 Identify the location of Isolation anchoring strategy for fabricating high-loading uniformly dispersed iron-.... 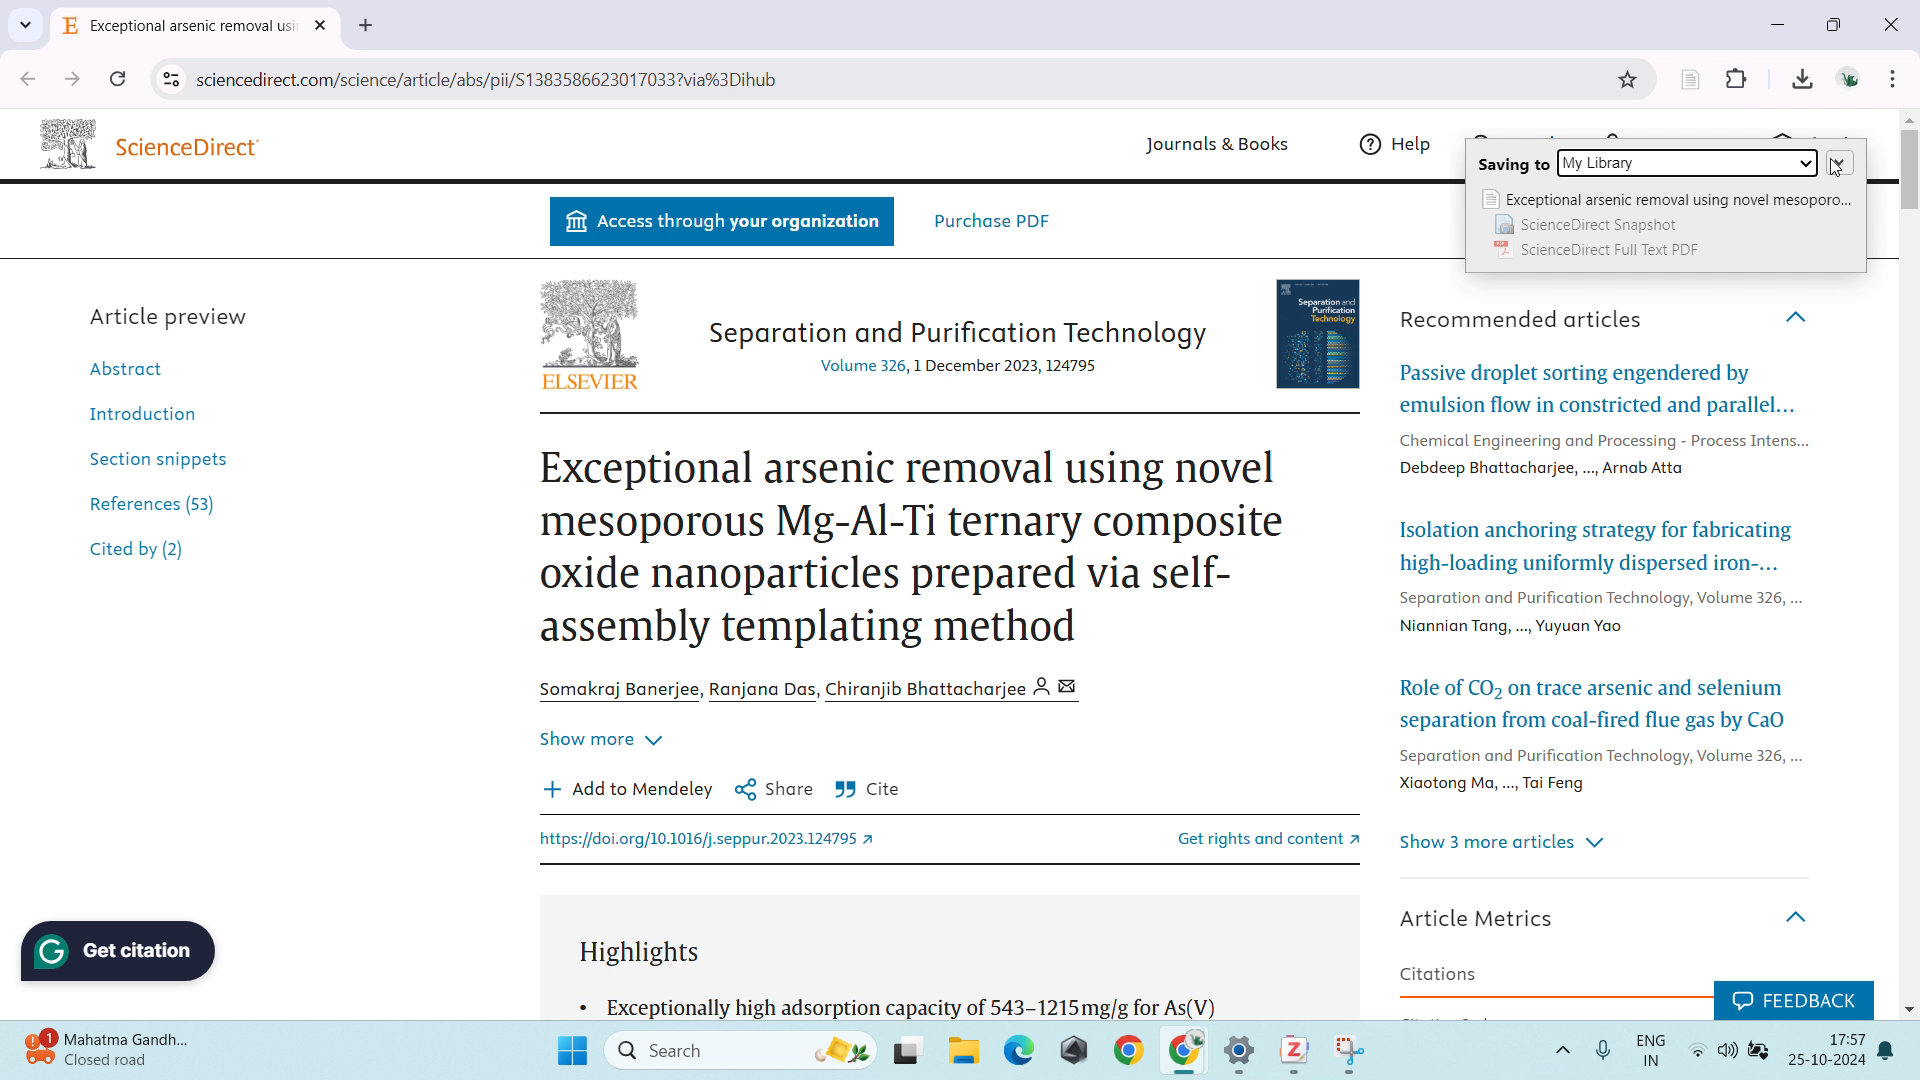
(1594, 546).